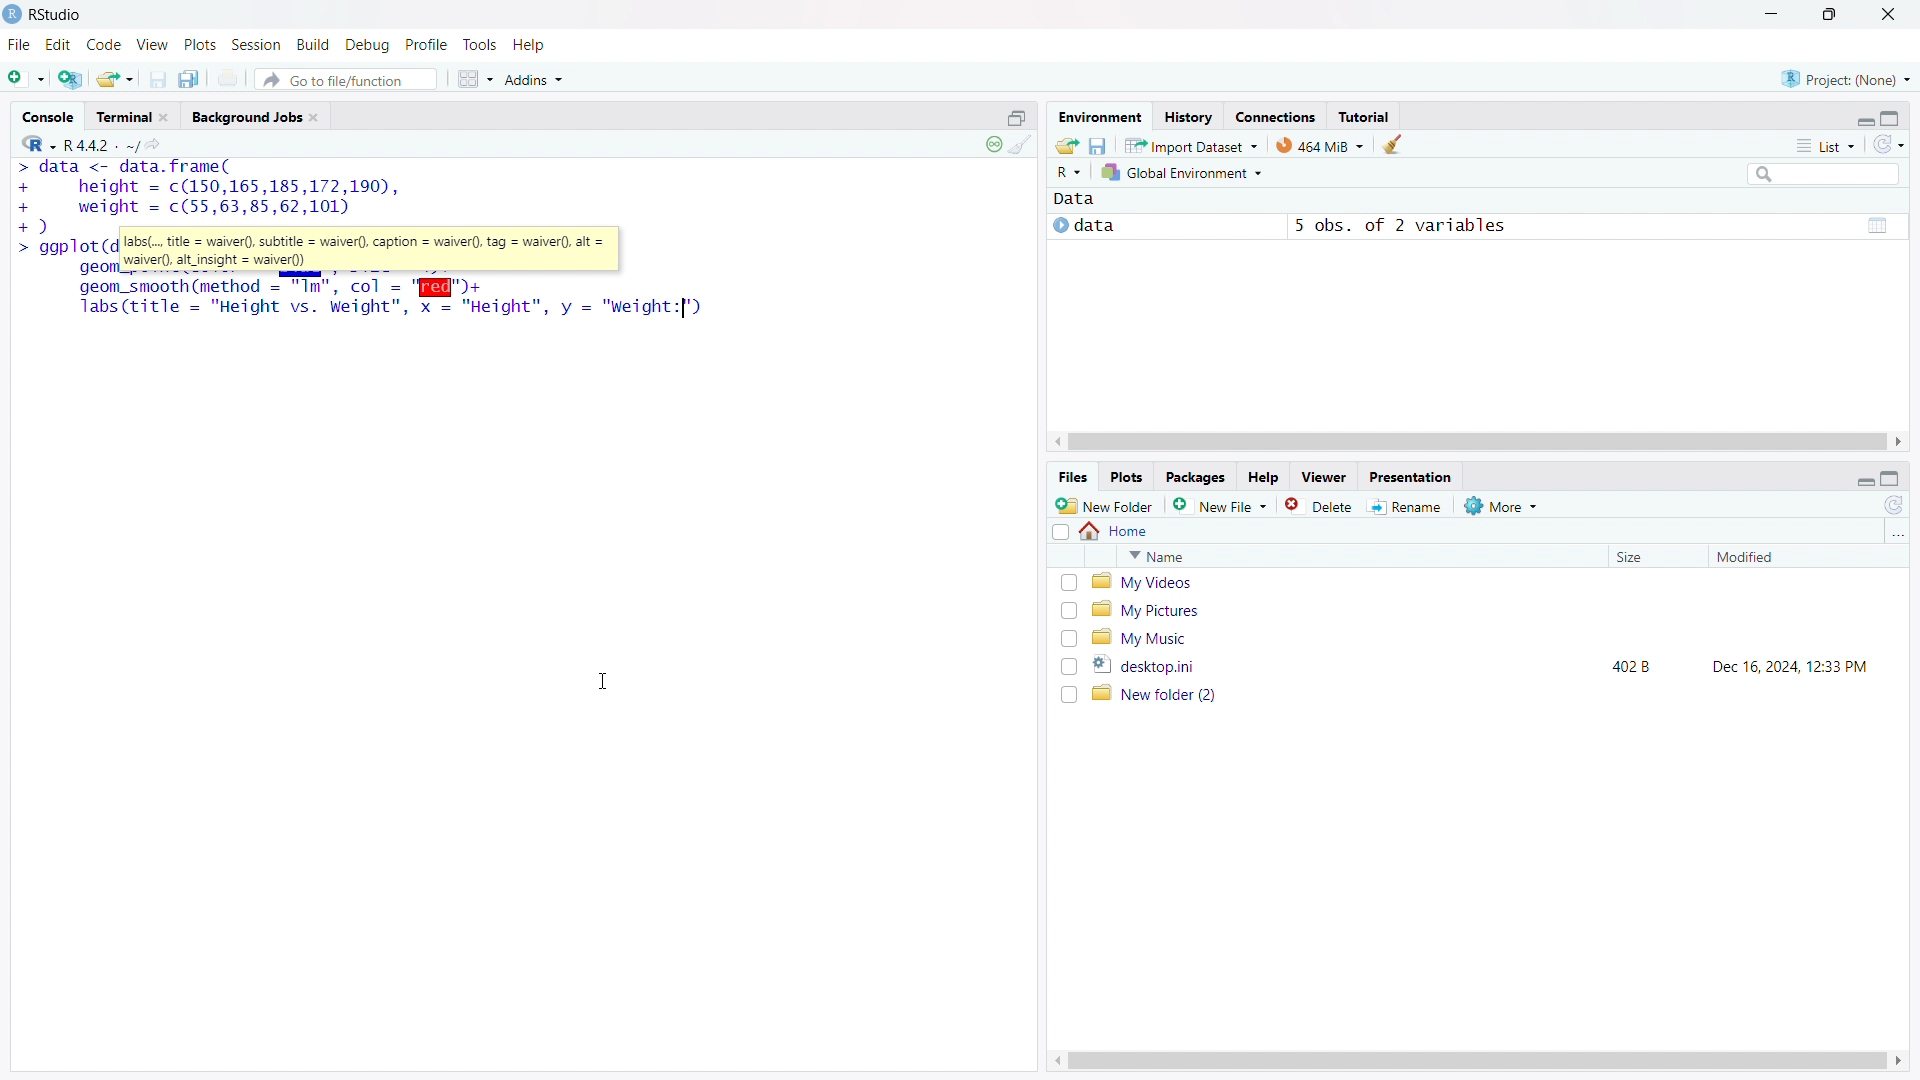  What do you see at coordinates (603, 682) in the screenshot?
I see `cursor` at bounding box center [603, 682].